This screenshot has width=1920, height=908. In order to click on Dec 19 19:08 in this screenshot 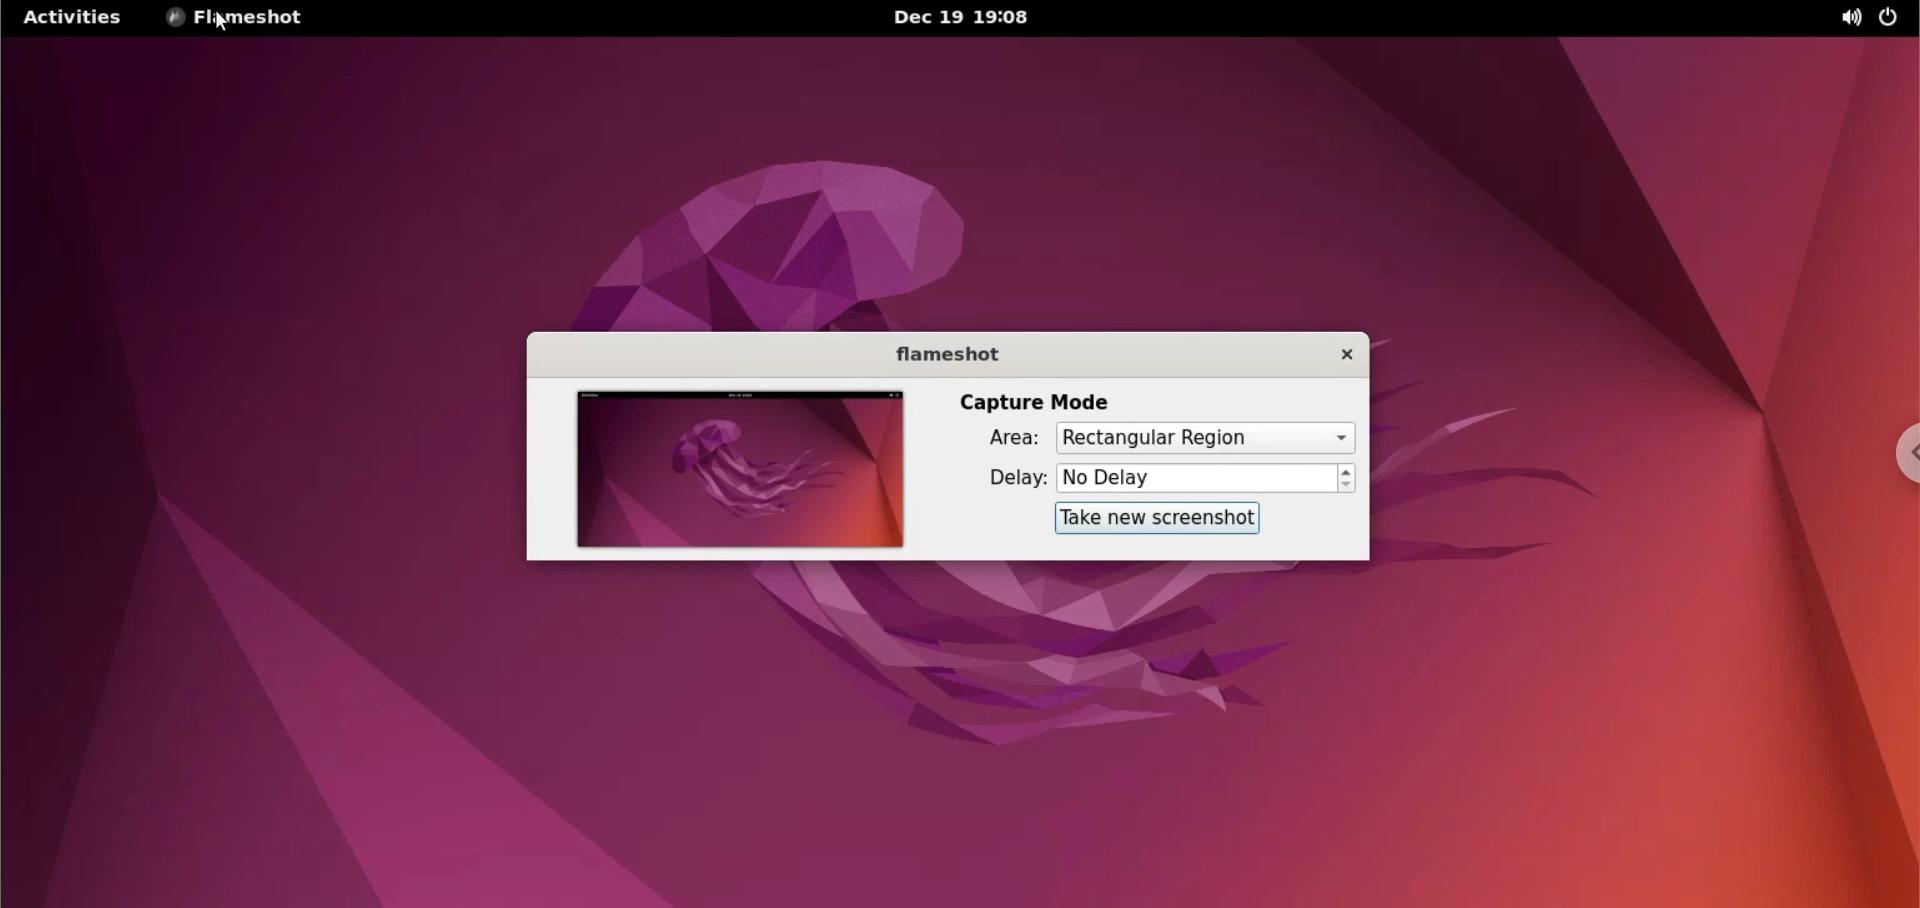, I will do `click(967, 16)`.